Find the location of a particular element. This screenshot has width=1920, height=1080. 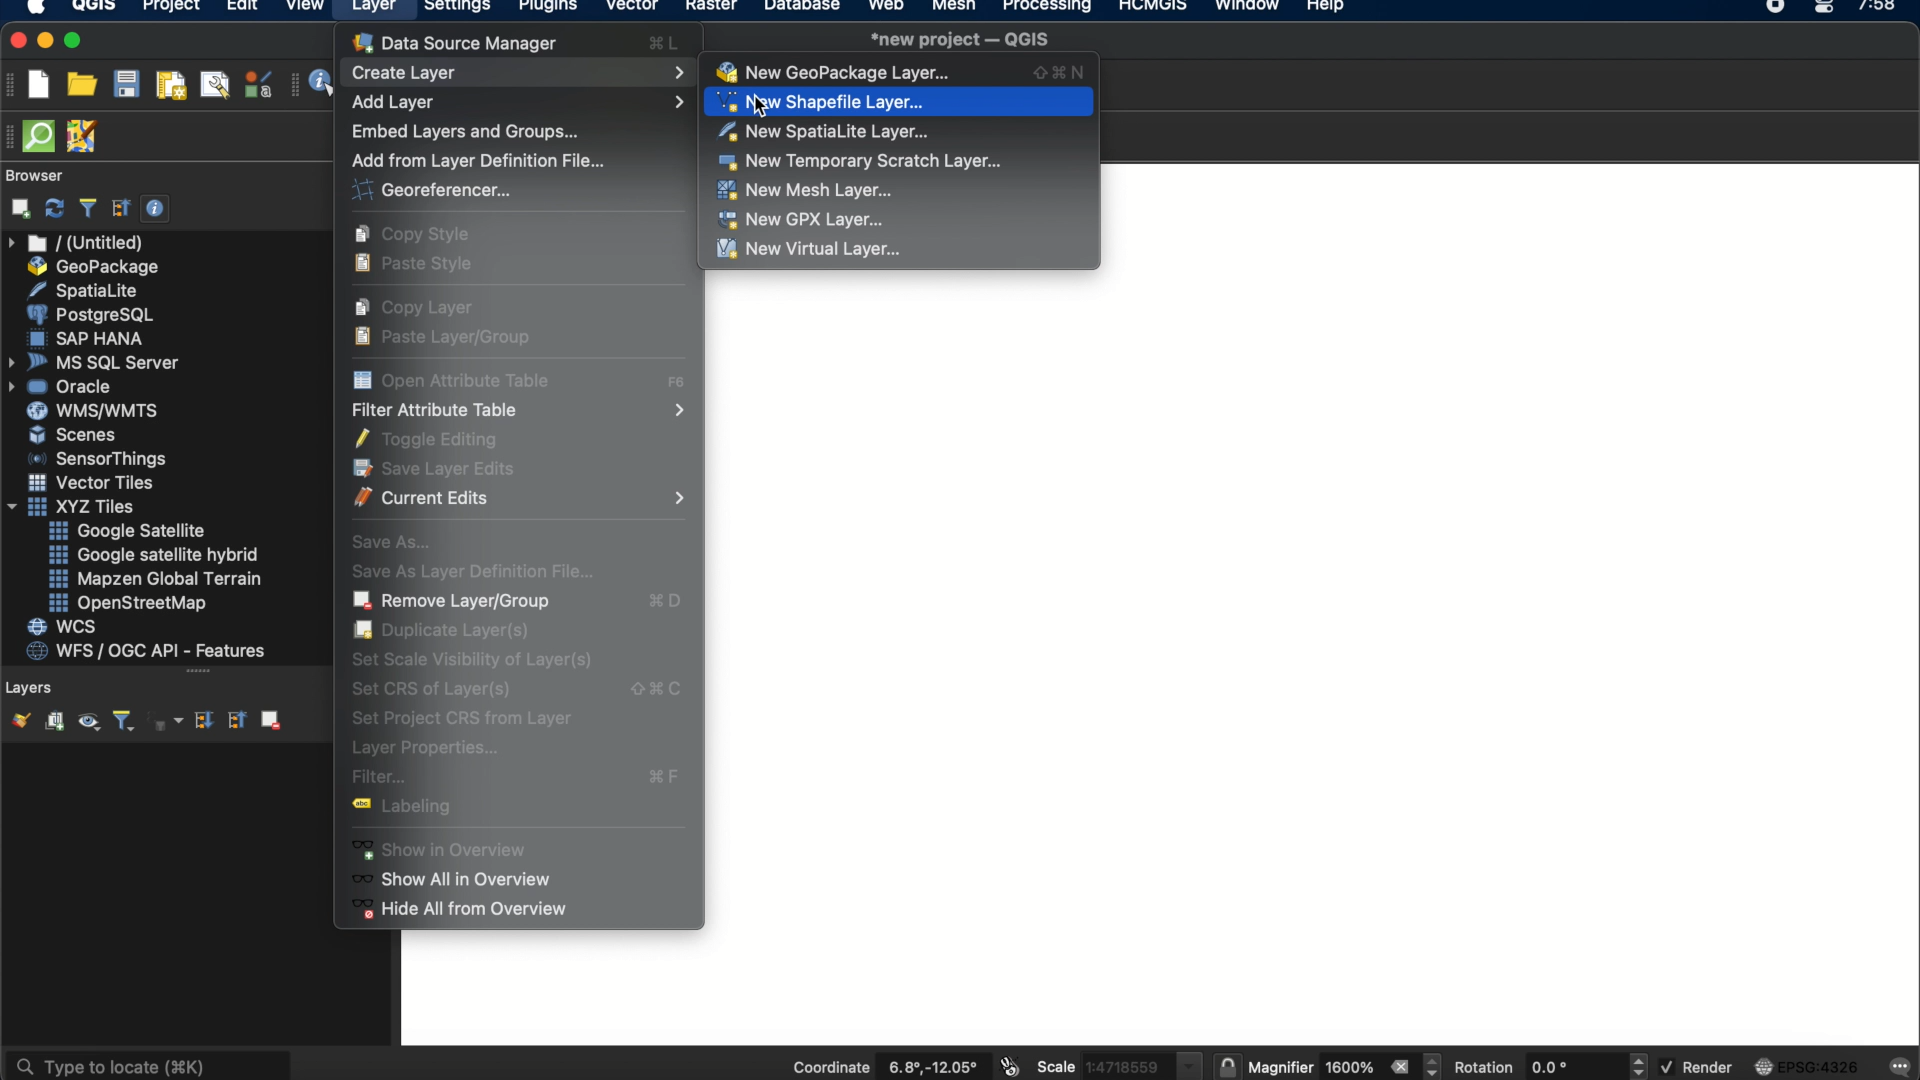

settings is located at coordinates (456, 9).